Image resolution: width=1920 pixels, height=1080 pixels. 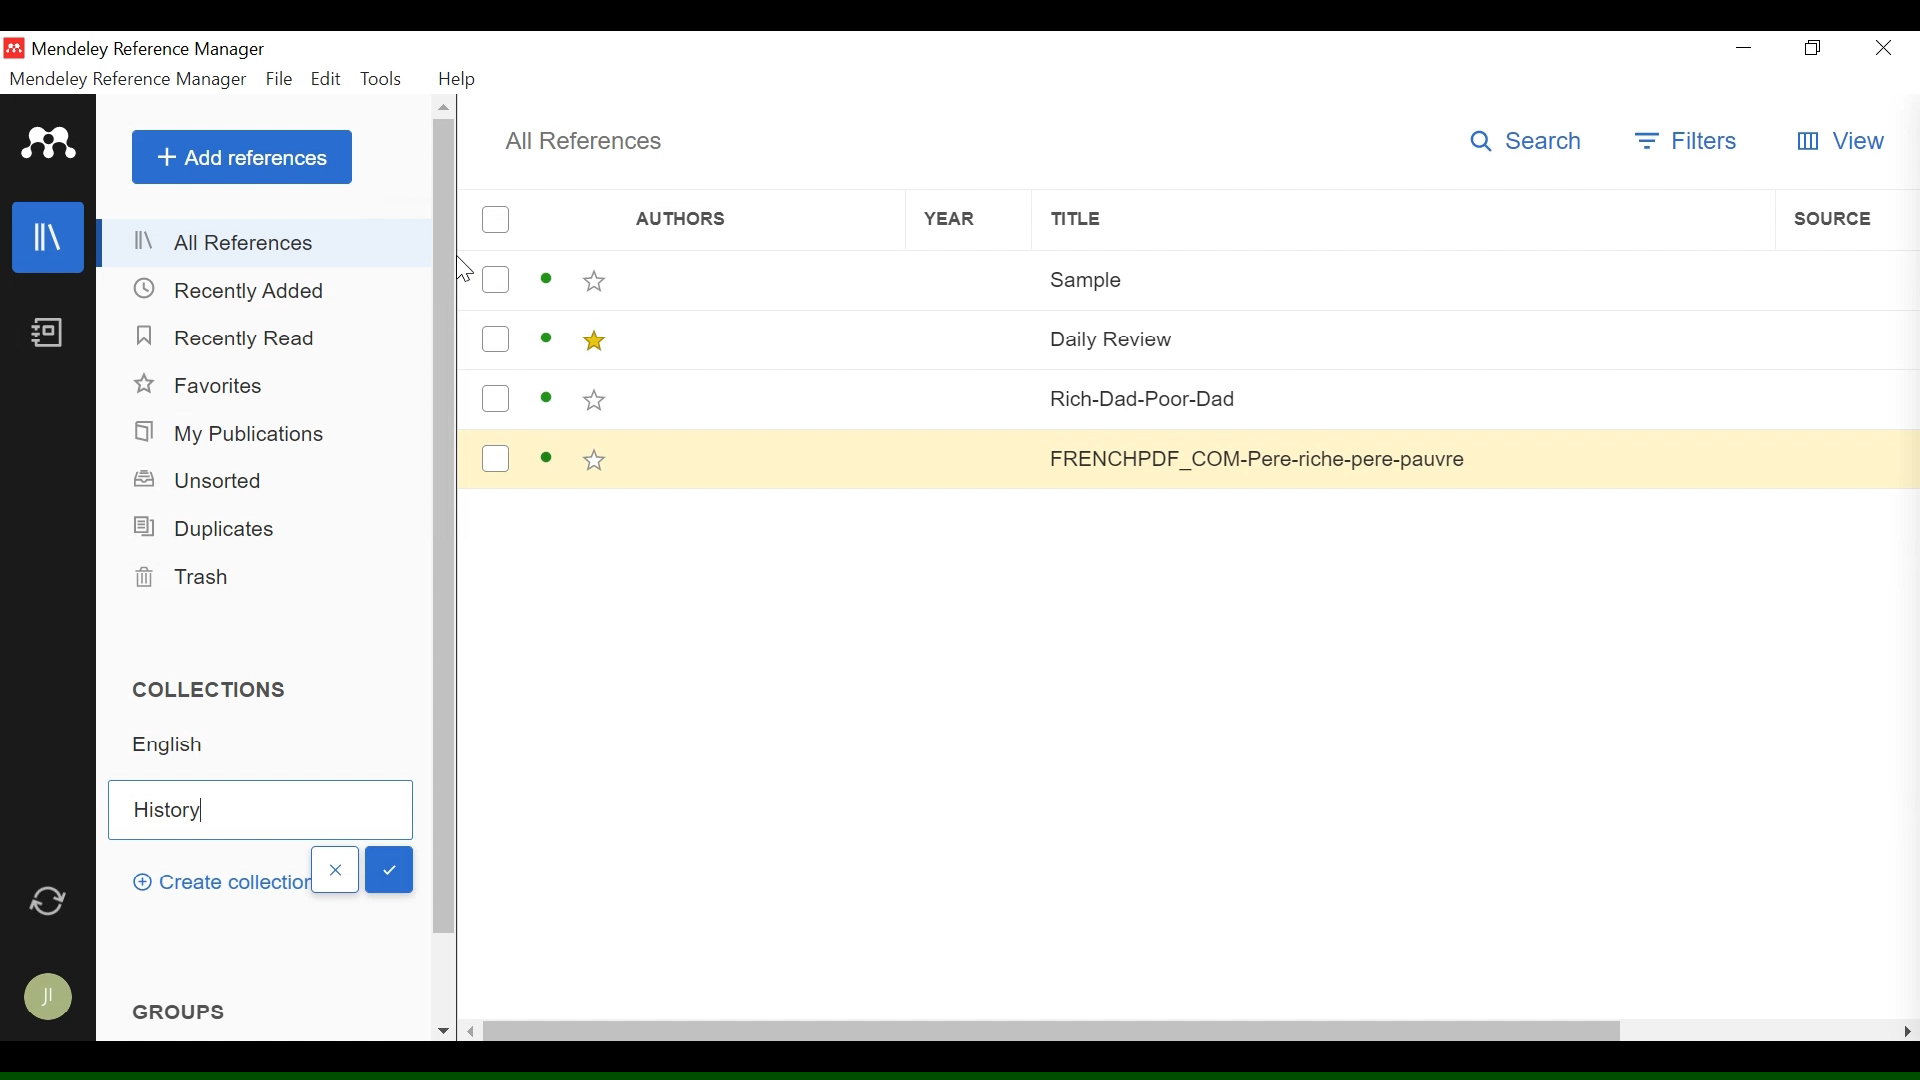 What do you see at coordinates (1401, 461) in the screenshot?
I see `FRENCHPDF_COM-Pere-riche-pere-pauvre` at bounding box center [1401, 461].